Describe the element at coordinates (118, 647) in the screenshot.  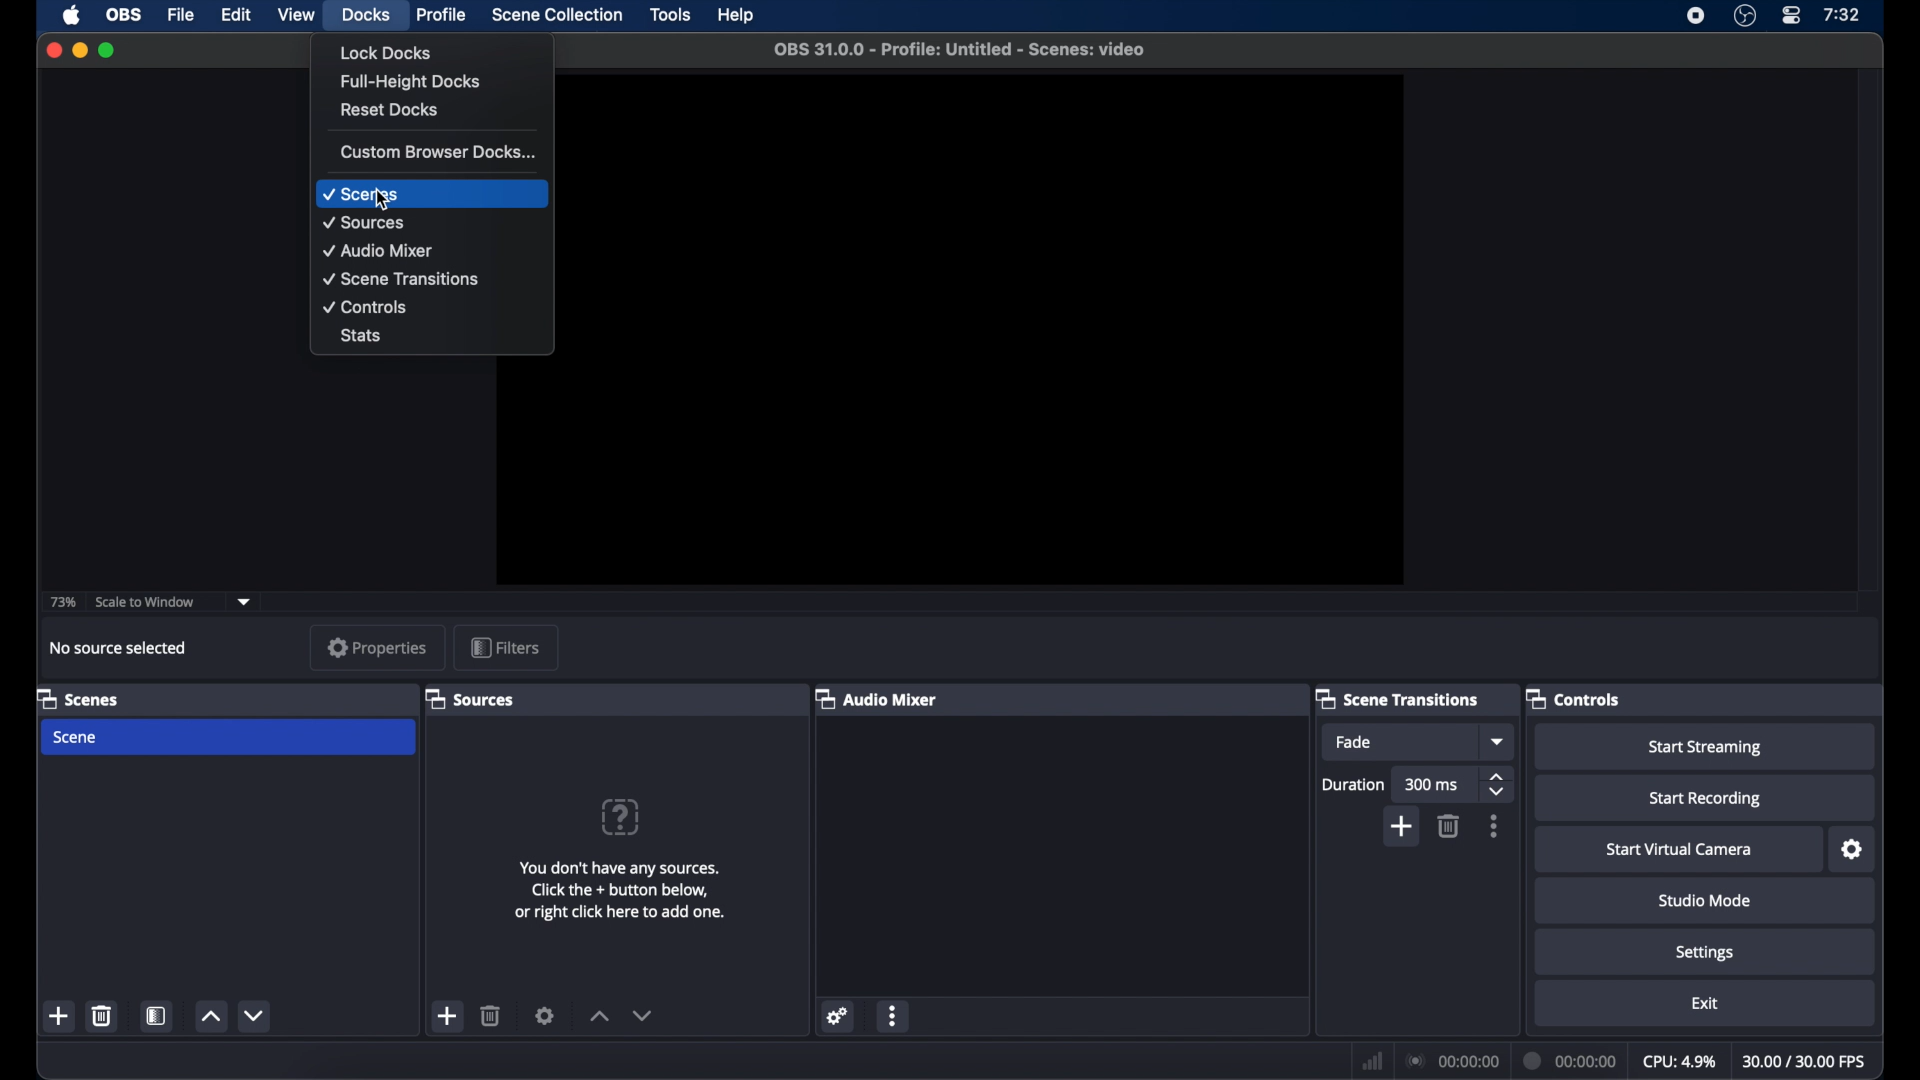
I see `no source selected` at that location.